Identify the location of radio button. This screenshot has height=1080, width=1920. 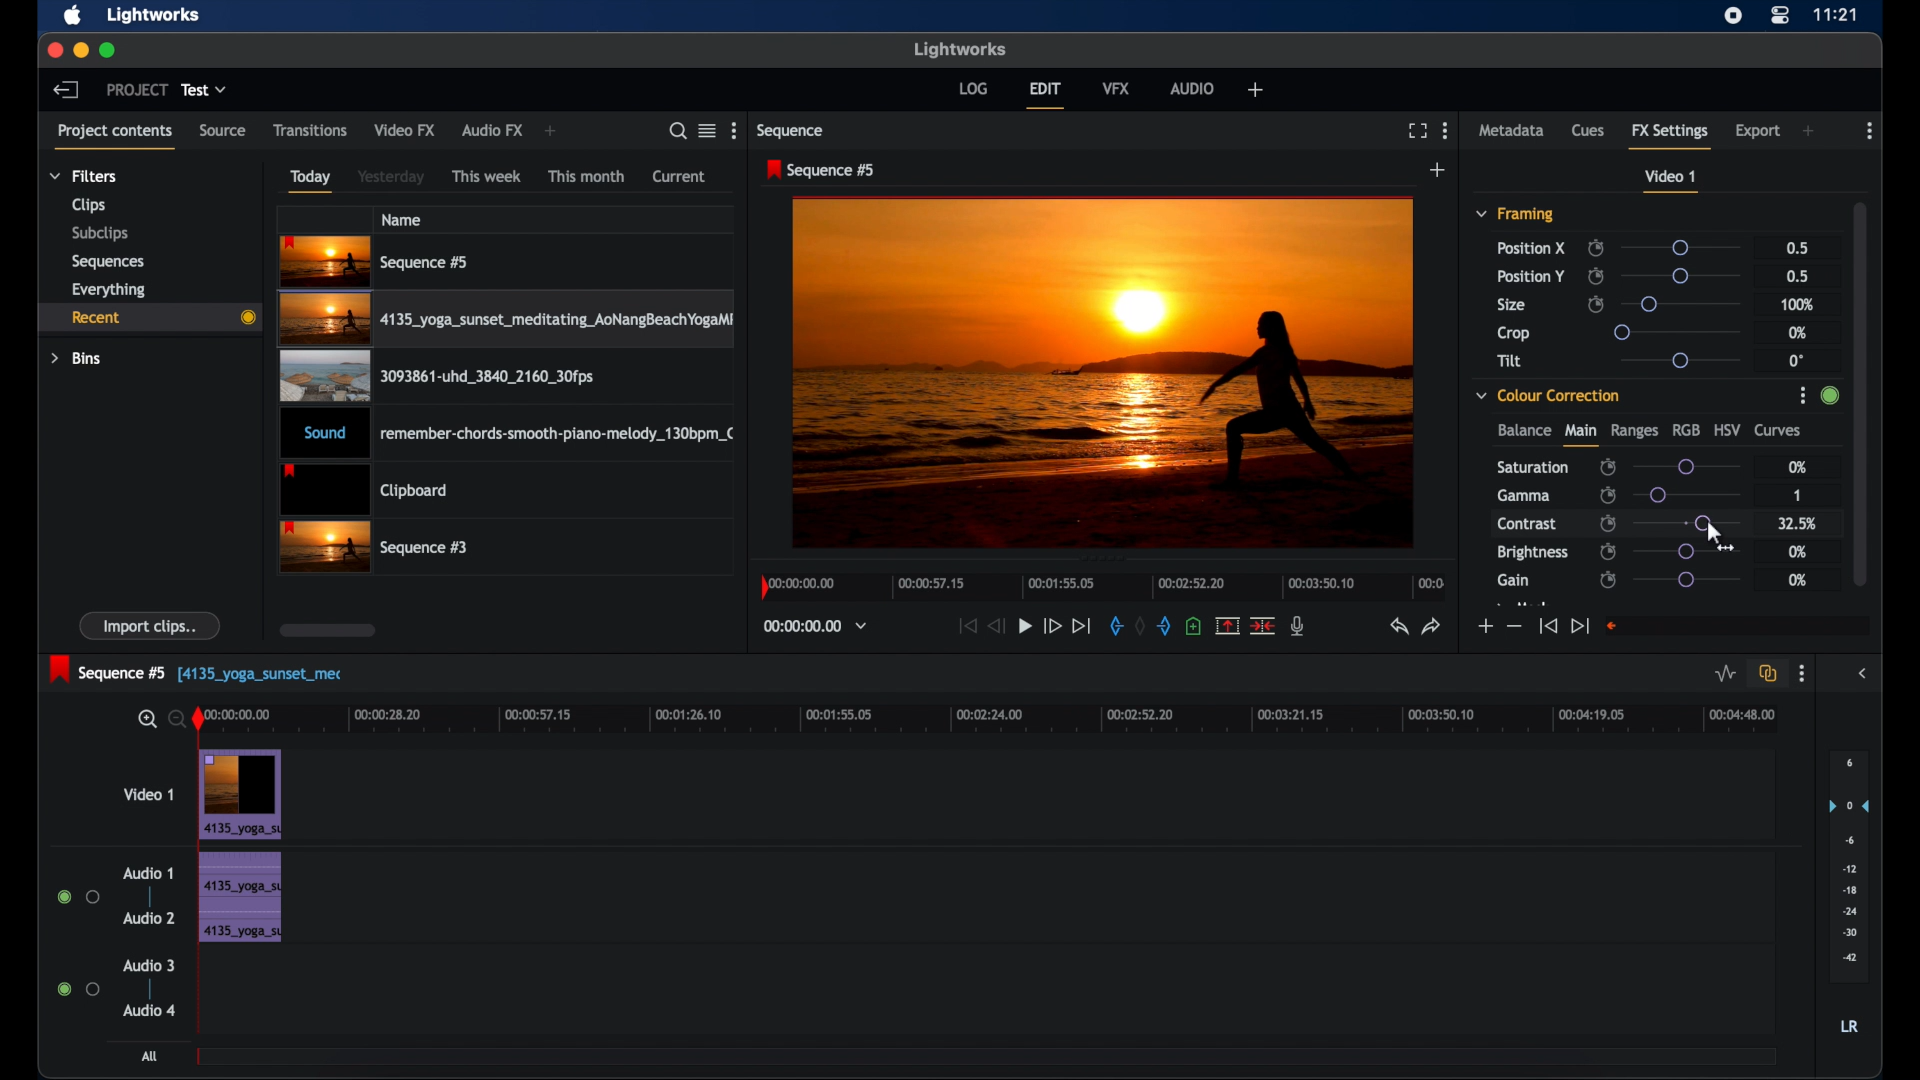
(78, 988).